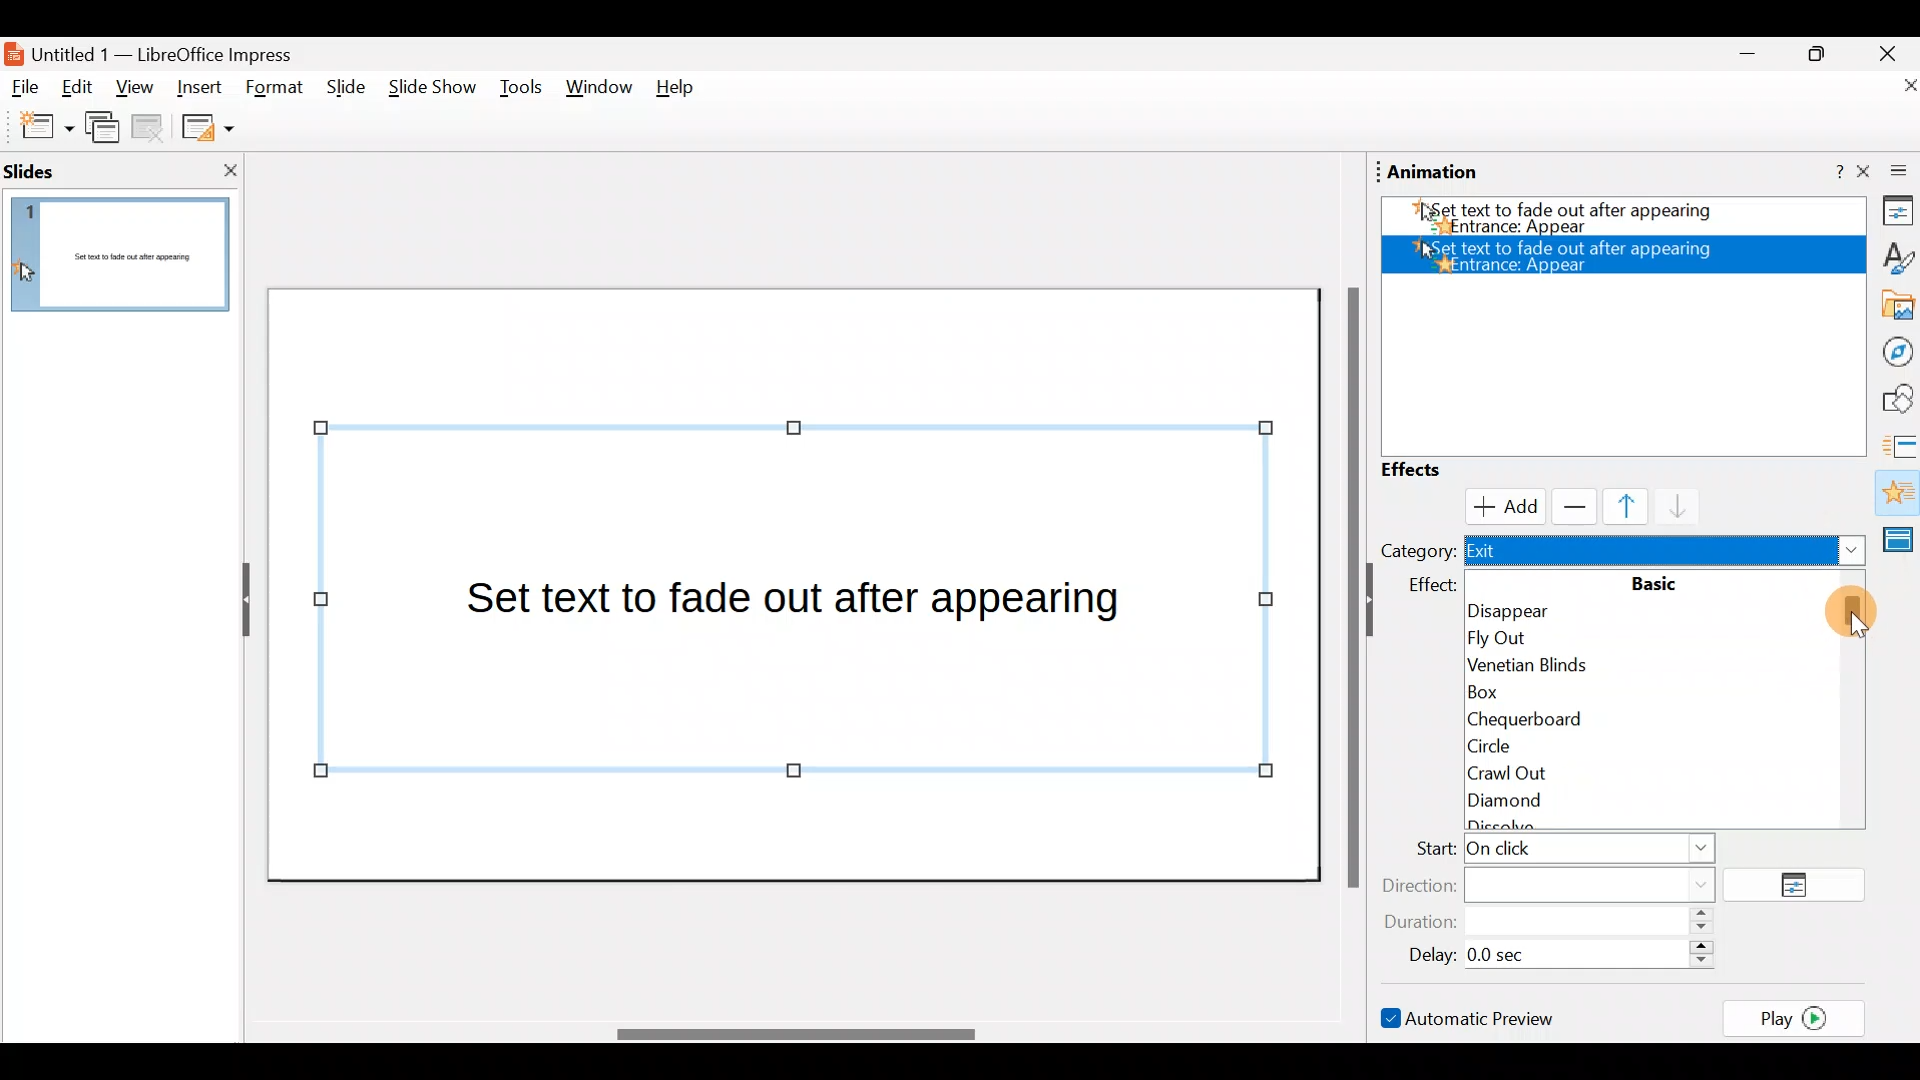  What do you see at coordinates (1669, 508) in the screenshot?
I see `Move down` at bounding box center [1669, 508].